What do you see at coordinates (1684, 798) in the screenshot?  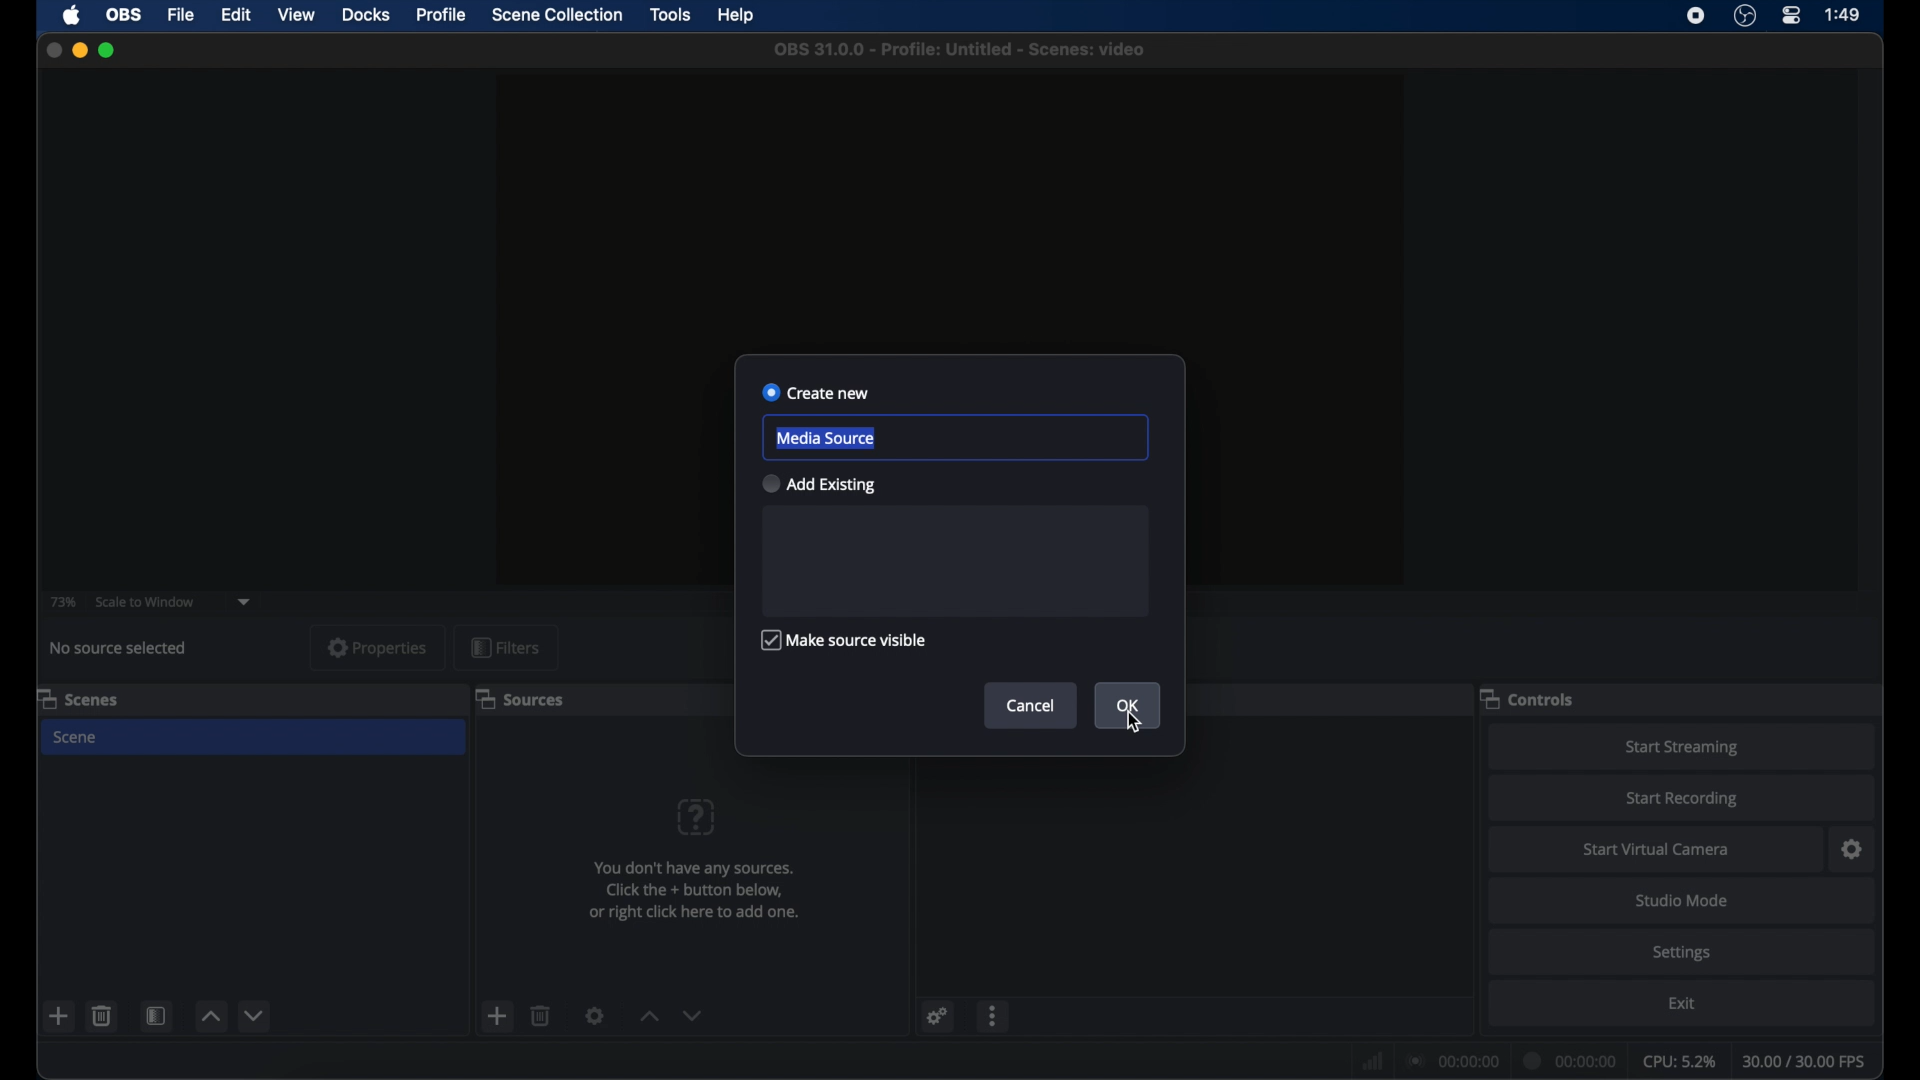 I see `start recording` at bounding box center [1684, 798].